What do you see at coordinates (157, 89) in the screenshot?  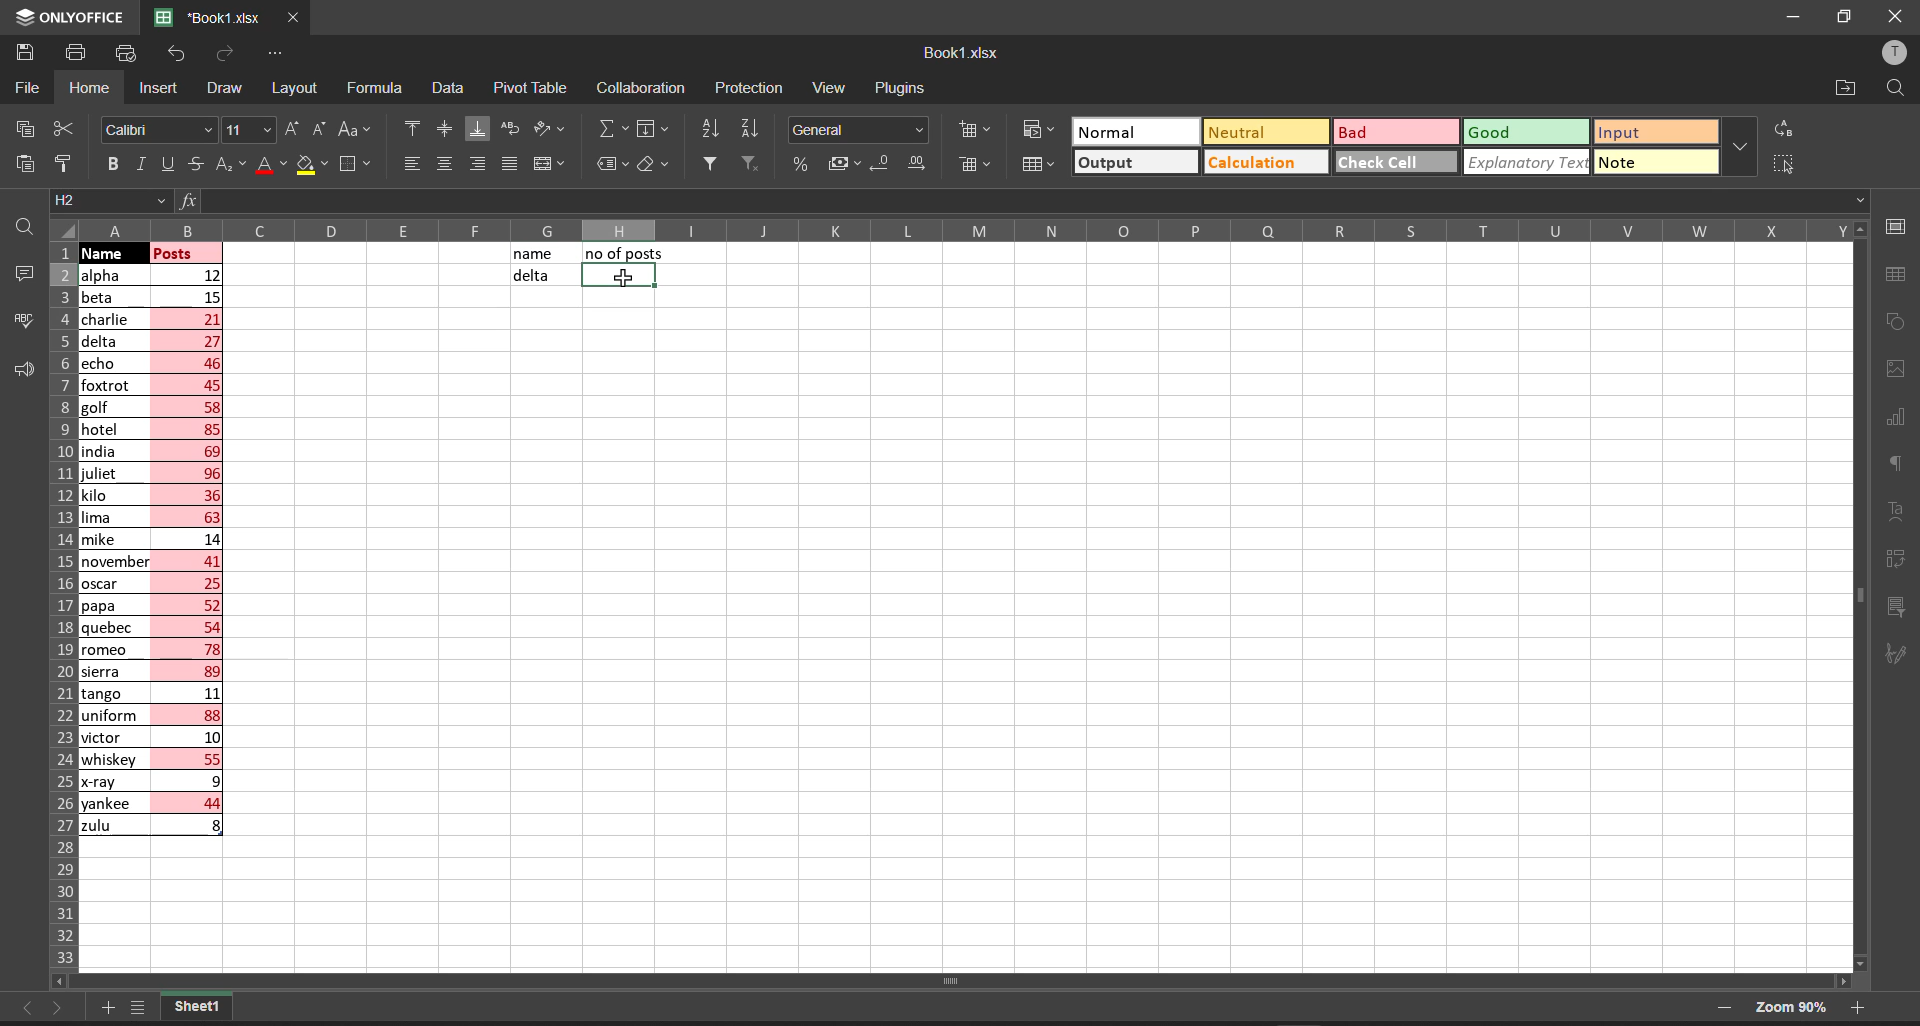 I see `insert` at bounding box center [157, 89].